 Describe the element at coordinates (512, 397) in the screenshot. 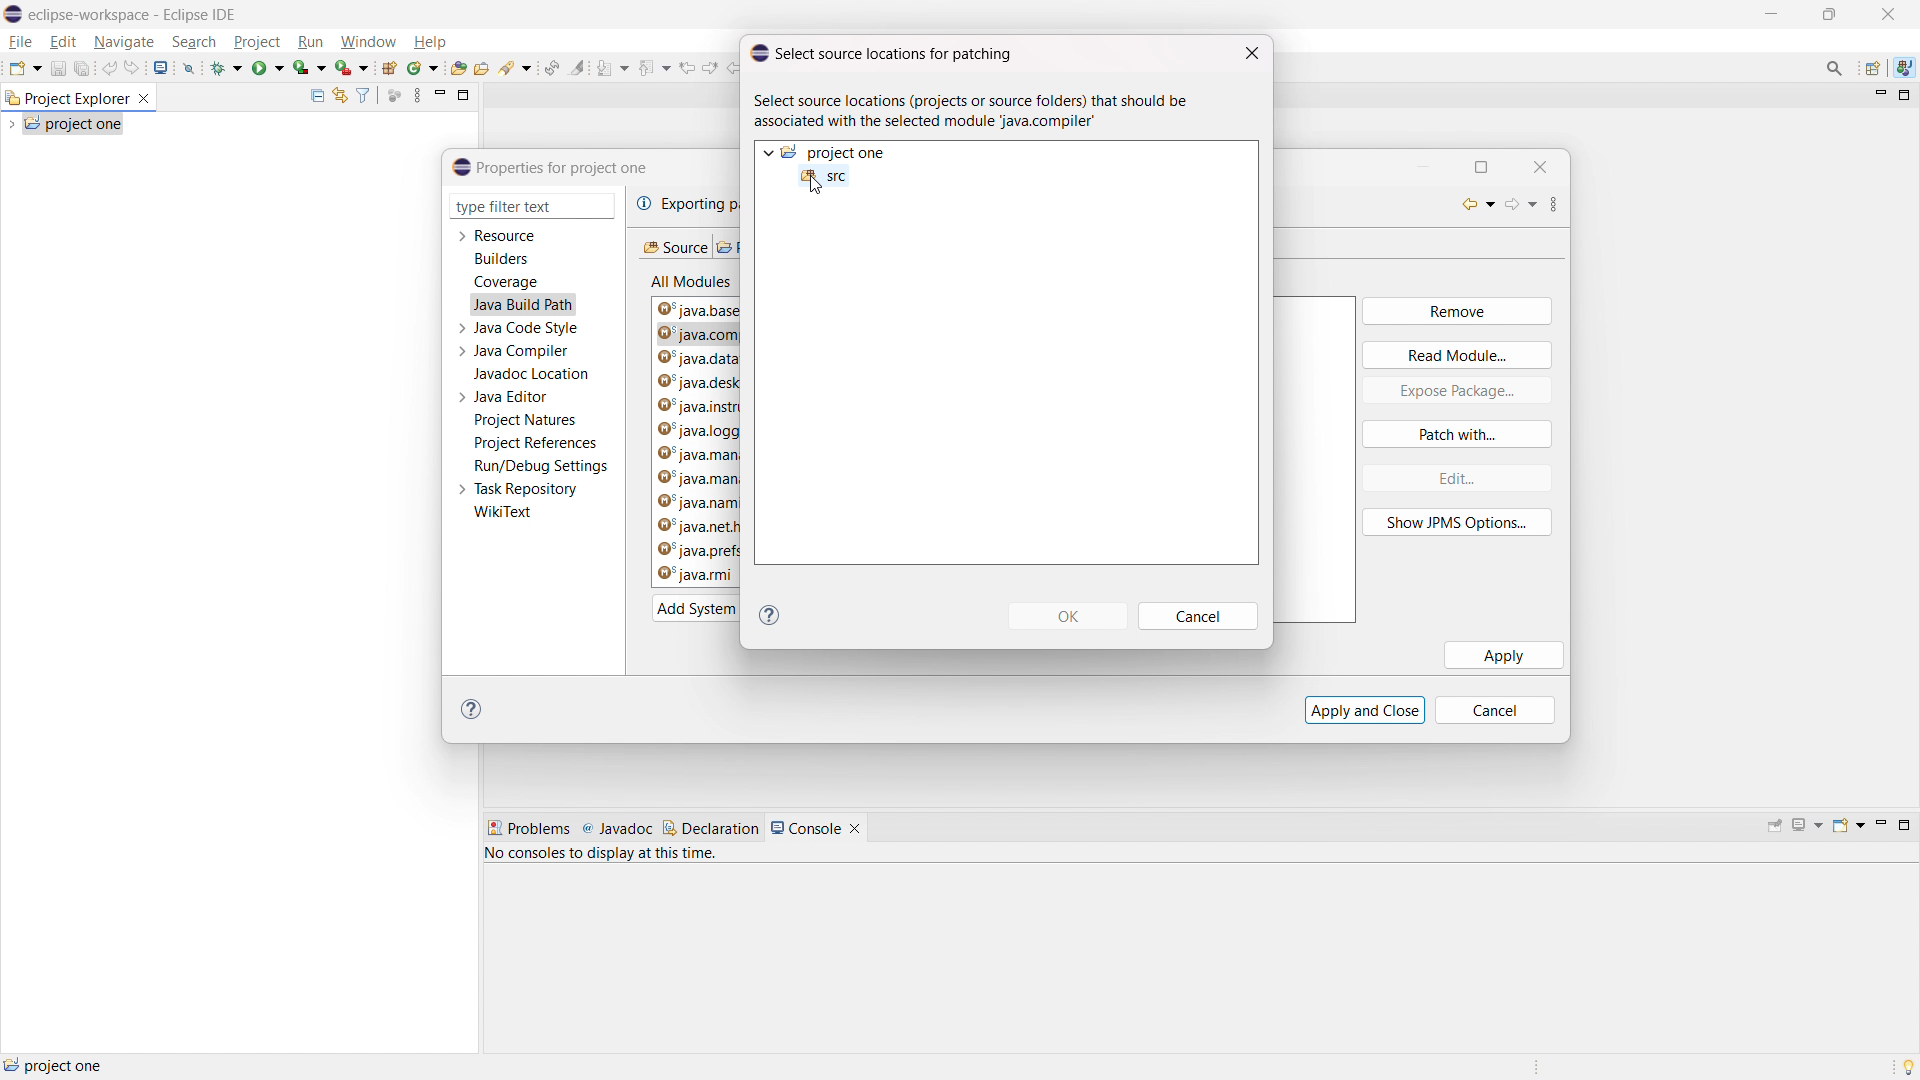

I see `java editor` at that location.